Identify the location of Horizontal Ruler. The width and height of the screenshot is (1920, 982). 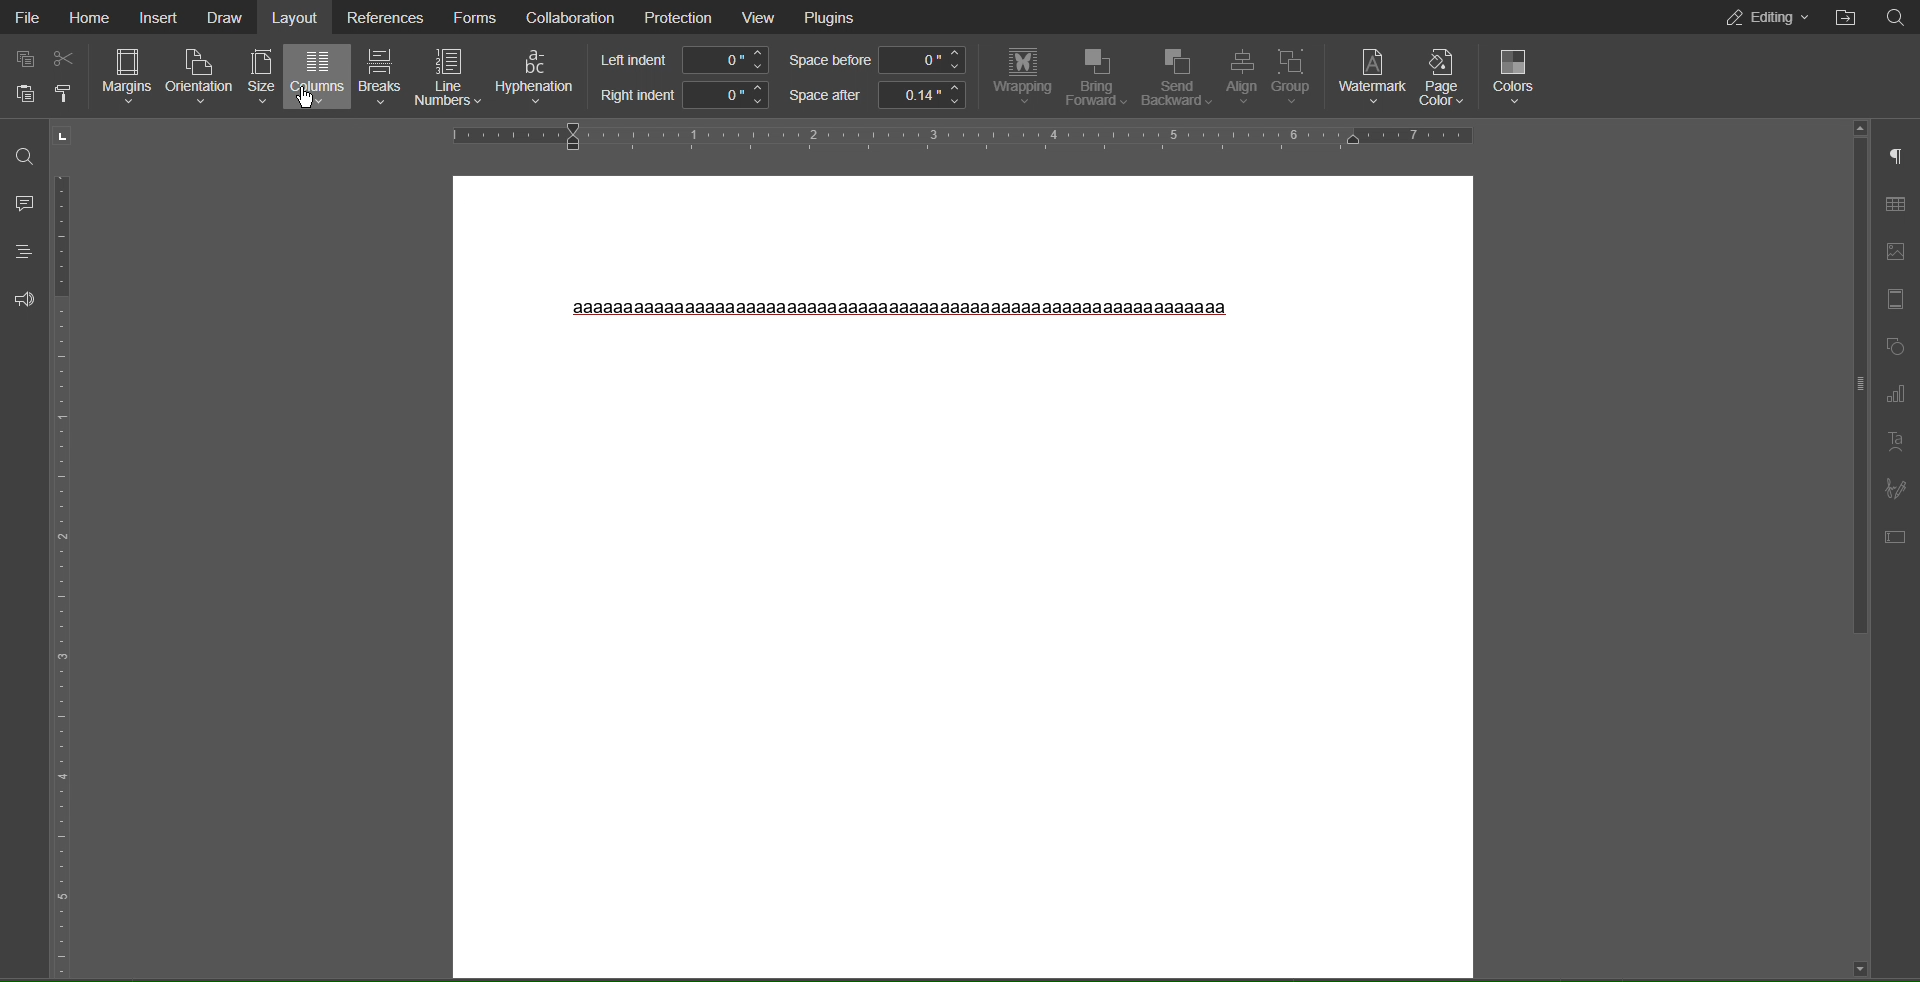
(954, 137).